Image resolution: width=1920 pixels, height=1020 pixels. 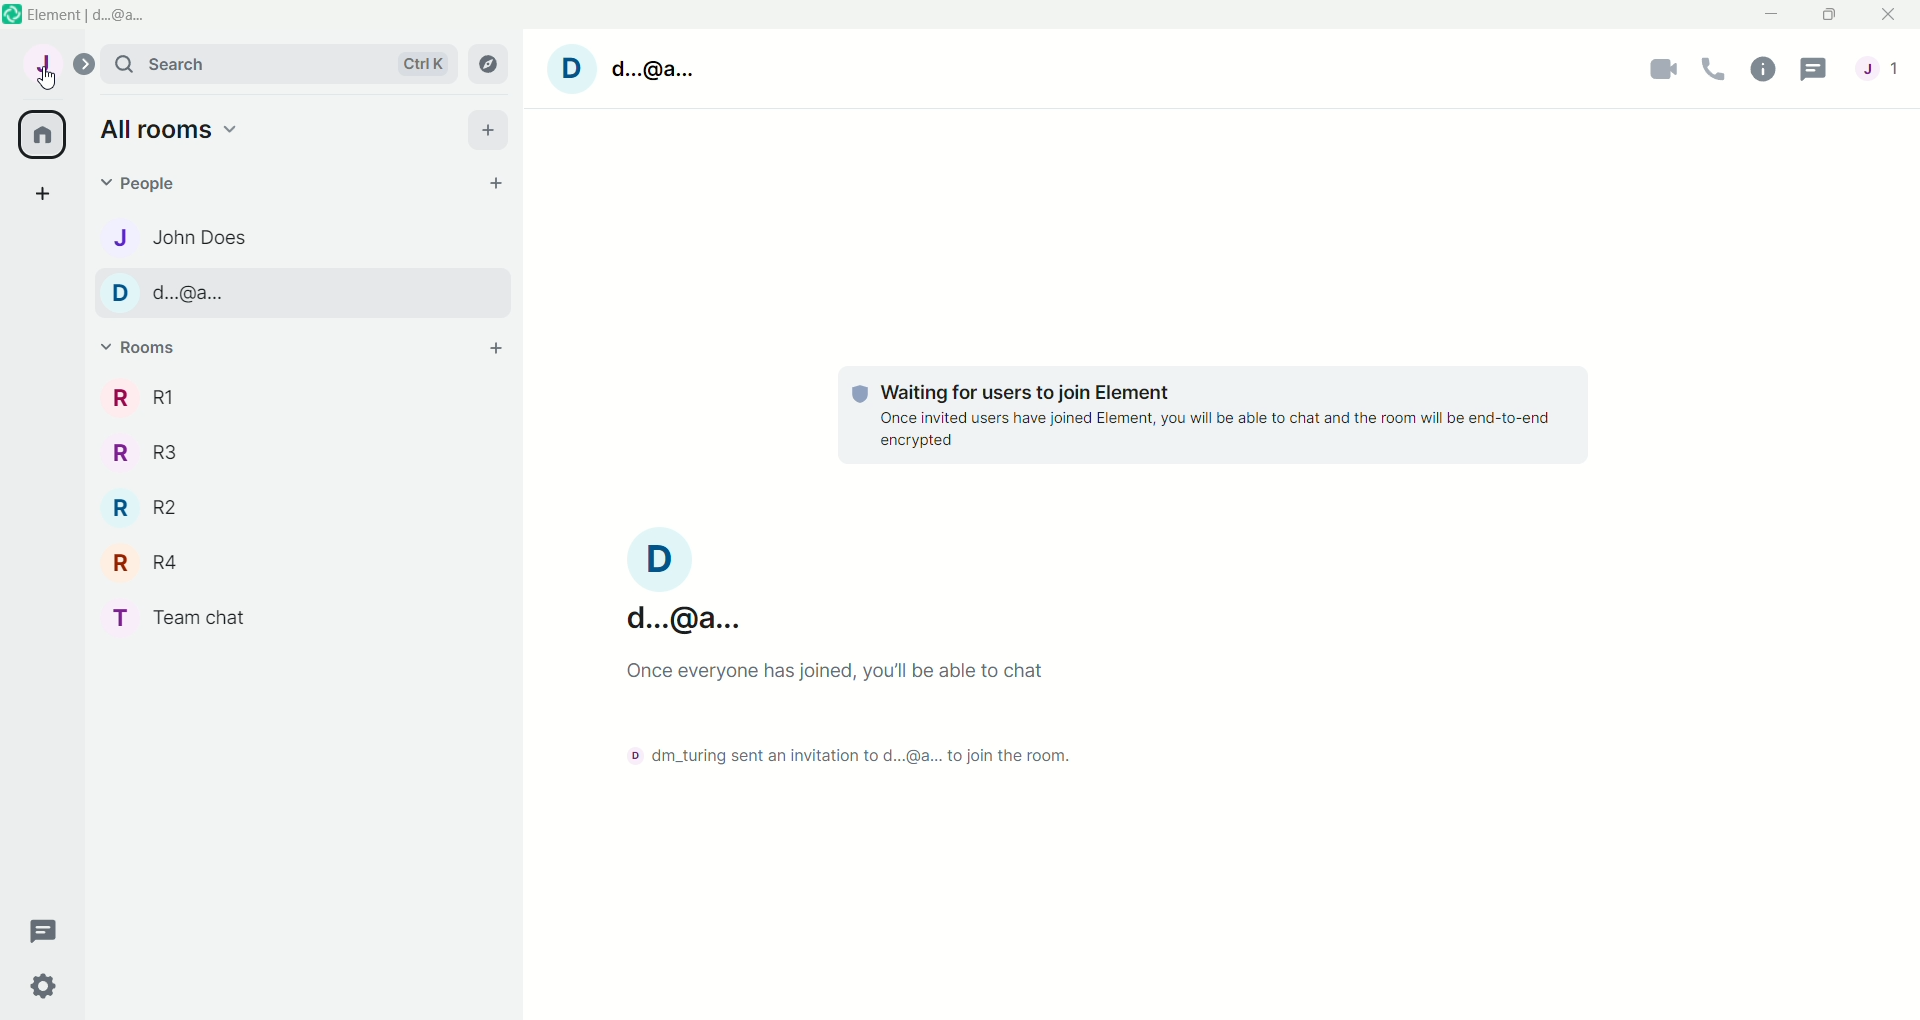 I want to click on Element | d..@a..., so click(x=93, y=16).